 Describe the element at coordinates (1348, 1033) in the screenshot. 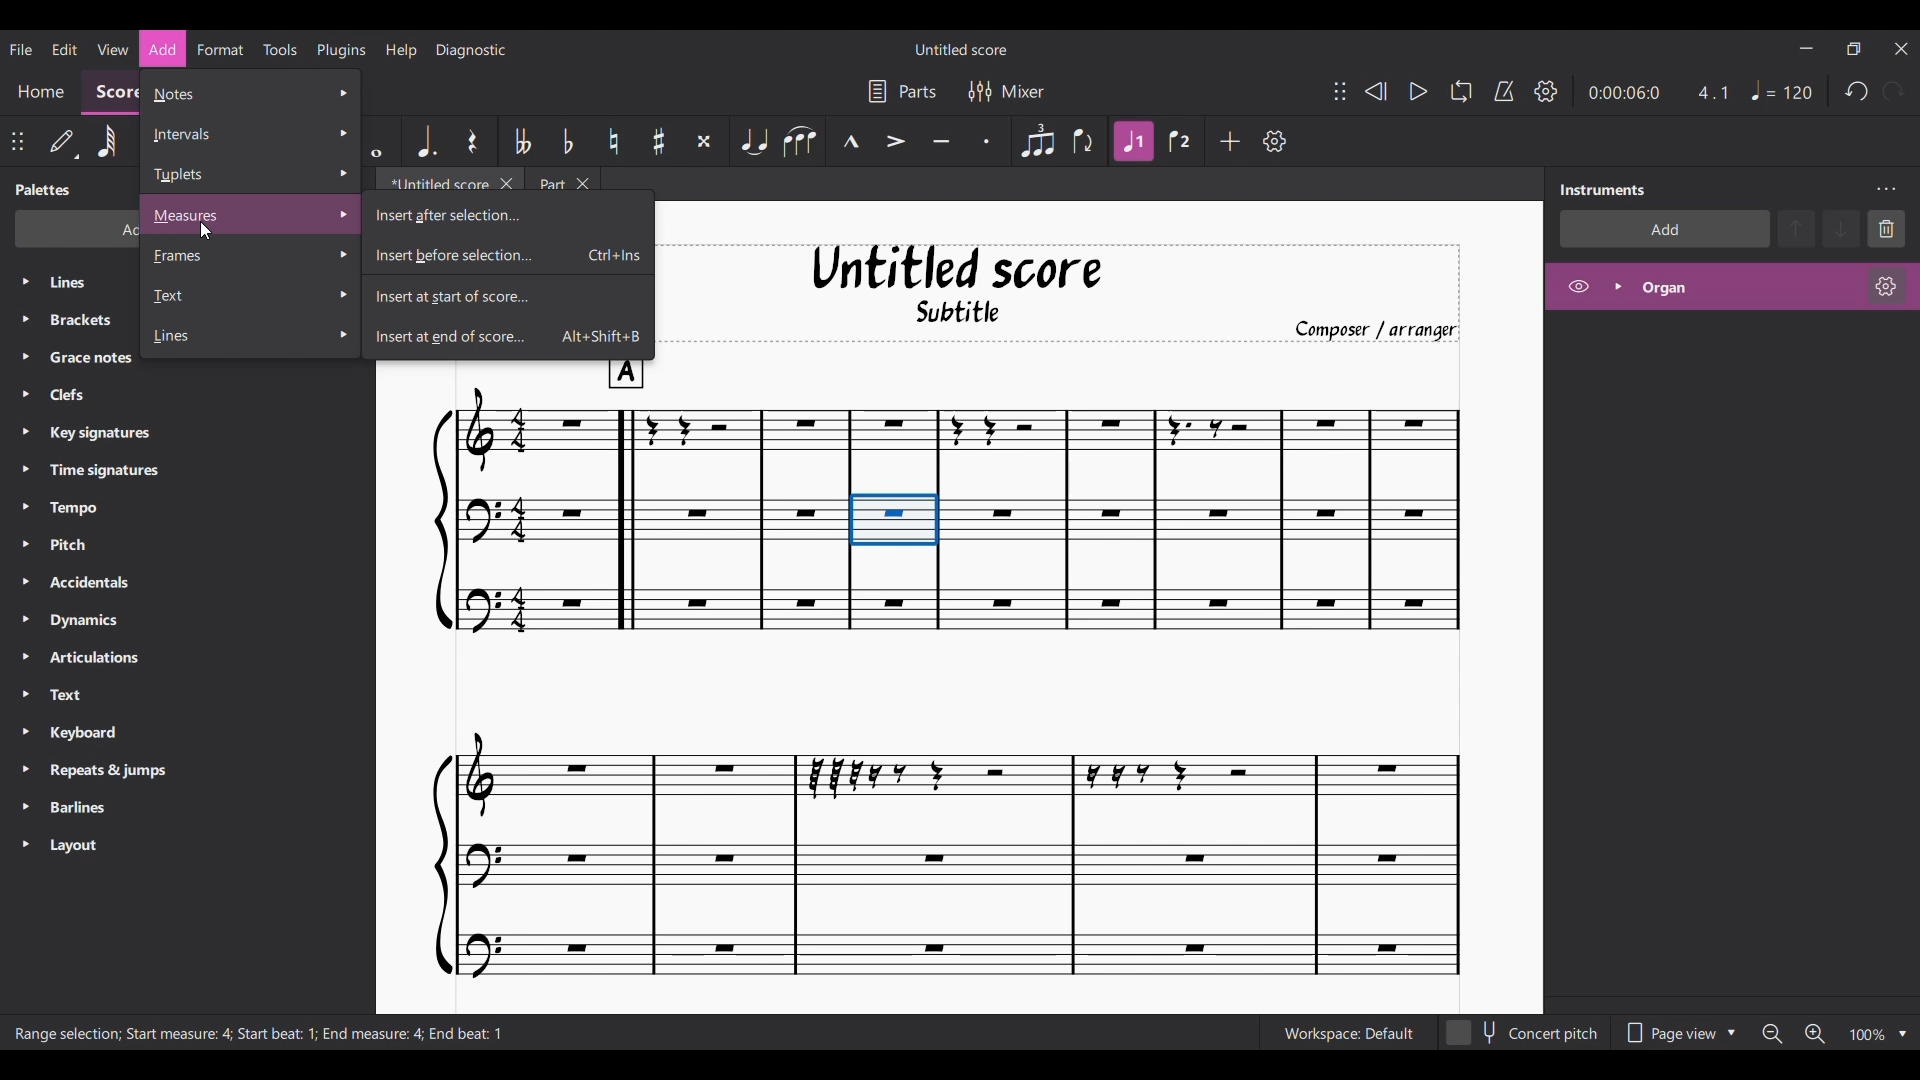

I see `Current Workspace setting` at that location.